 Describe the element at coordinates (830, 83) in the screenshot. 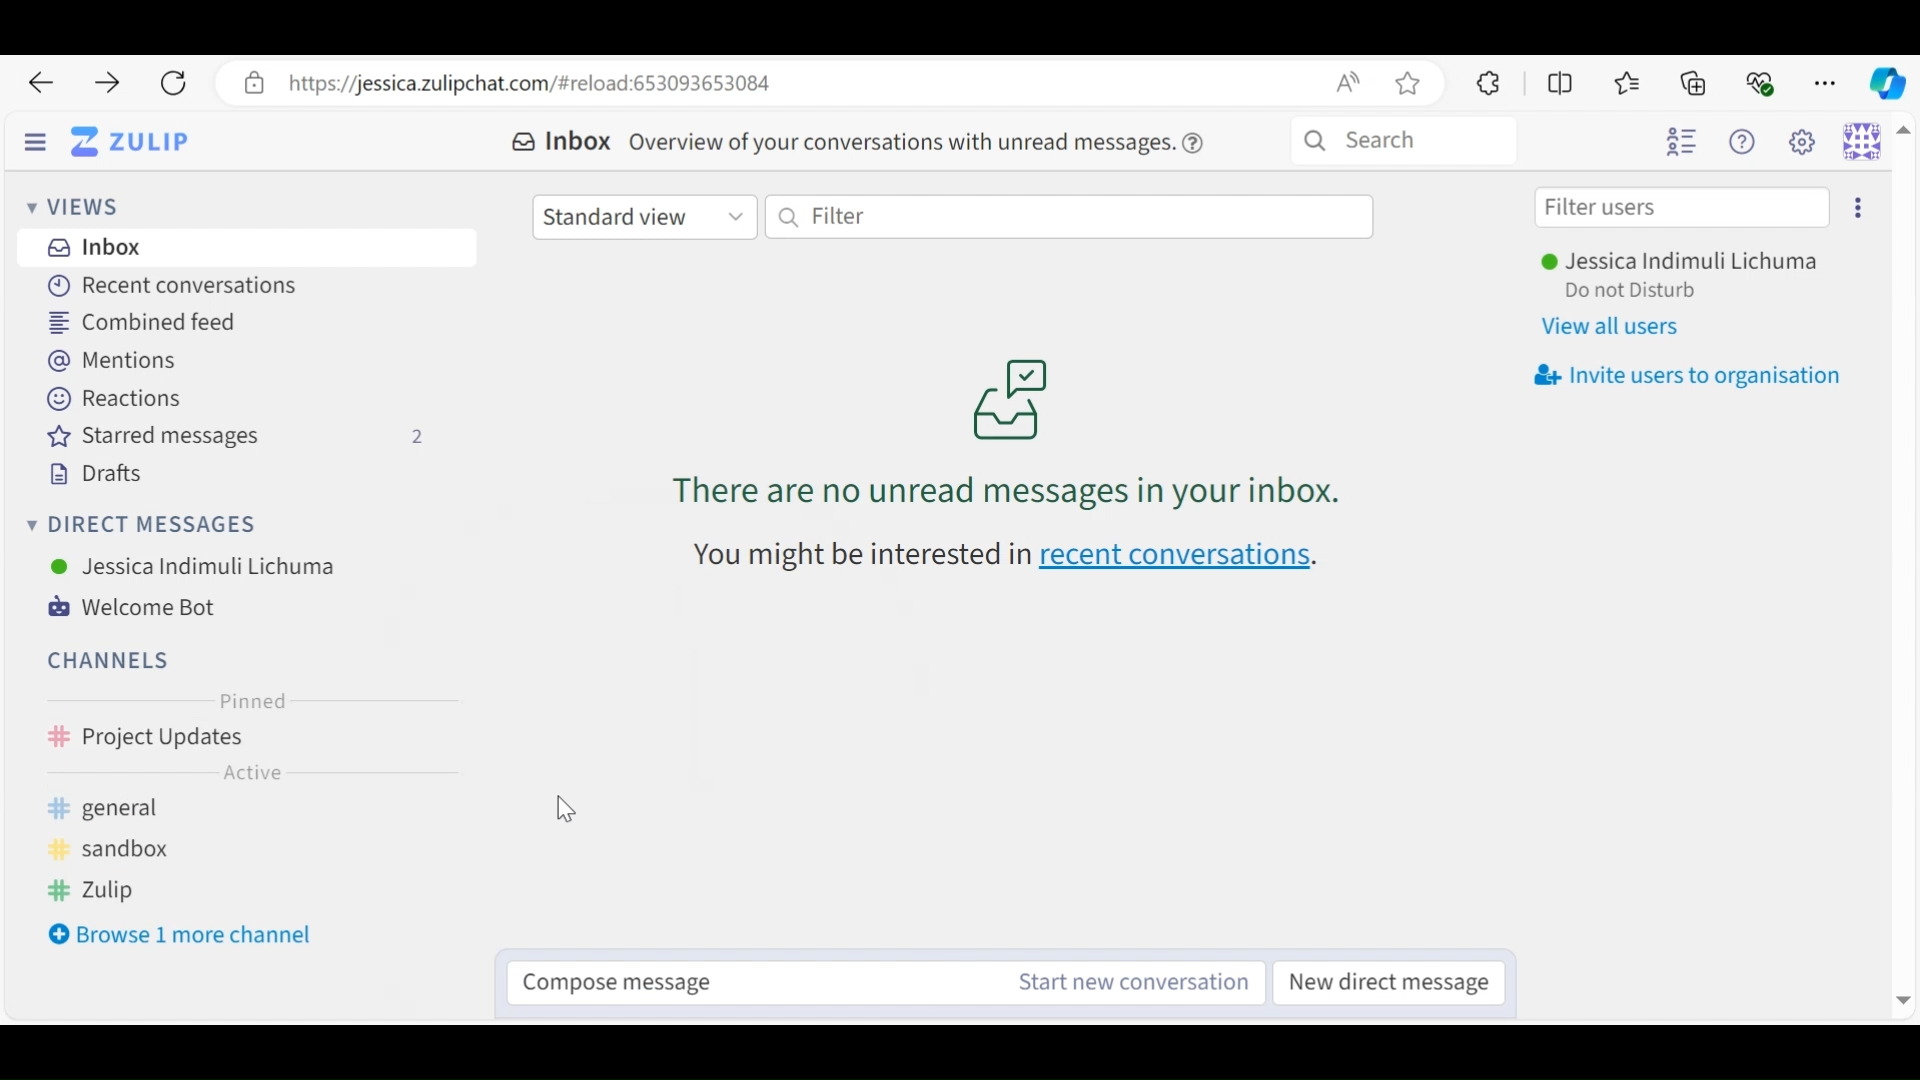

I see `Address bar` at that location.